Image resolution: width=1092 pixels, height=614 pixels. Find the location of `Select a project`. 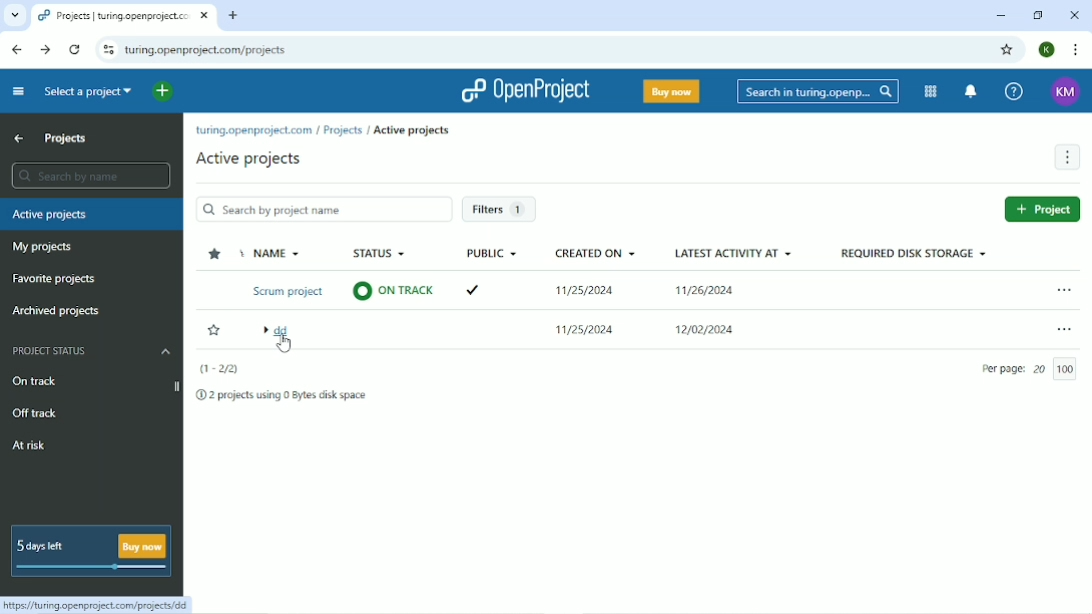

Select a project is located at coordinates (88, 91).